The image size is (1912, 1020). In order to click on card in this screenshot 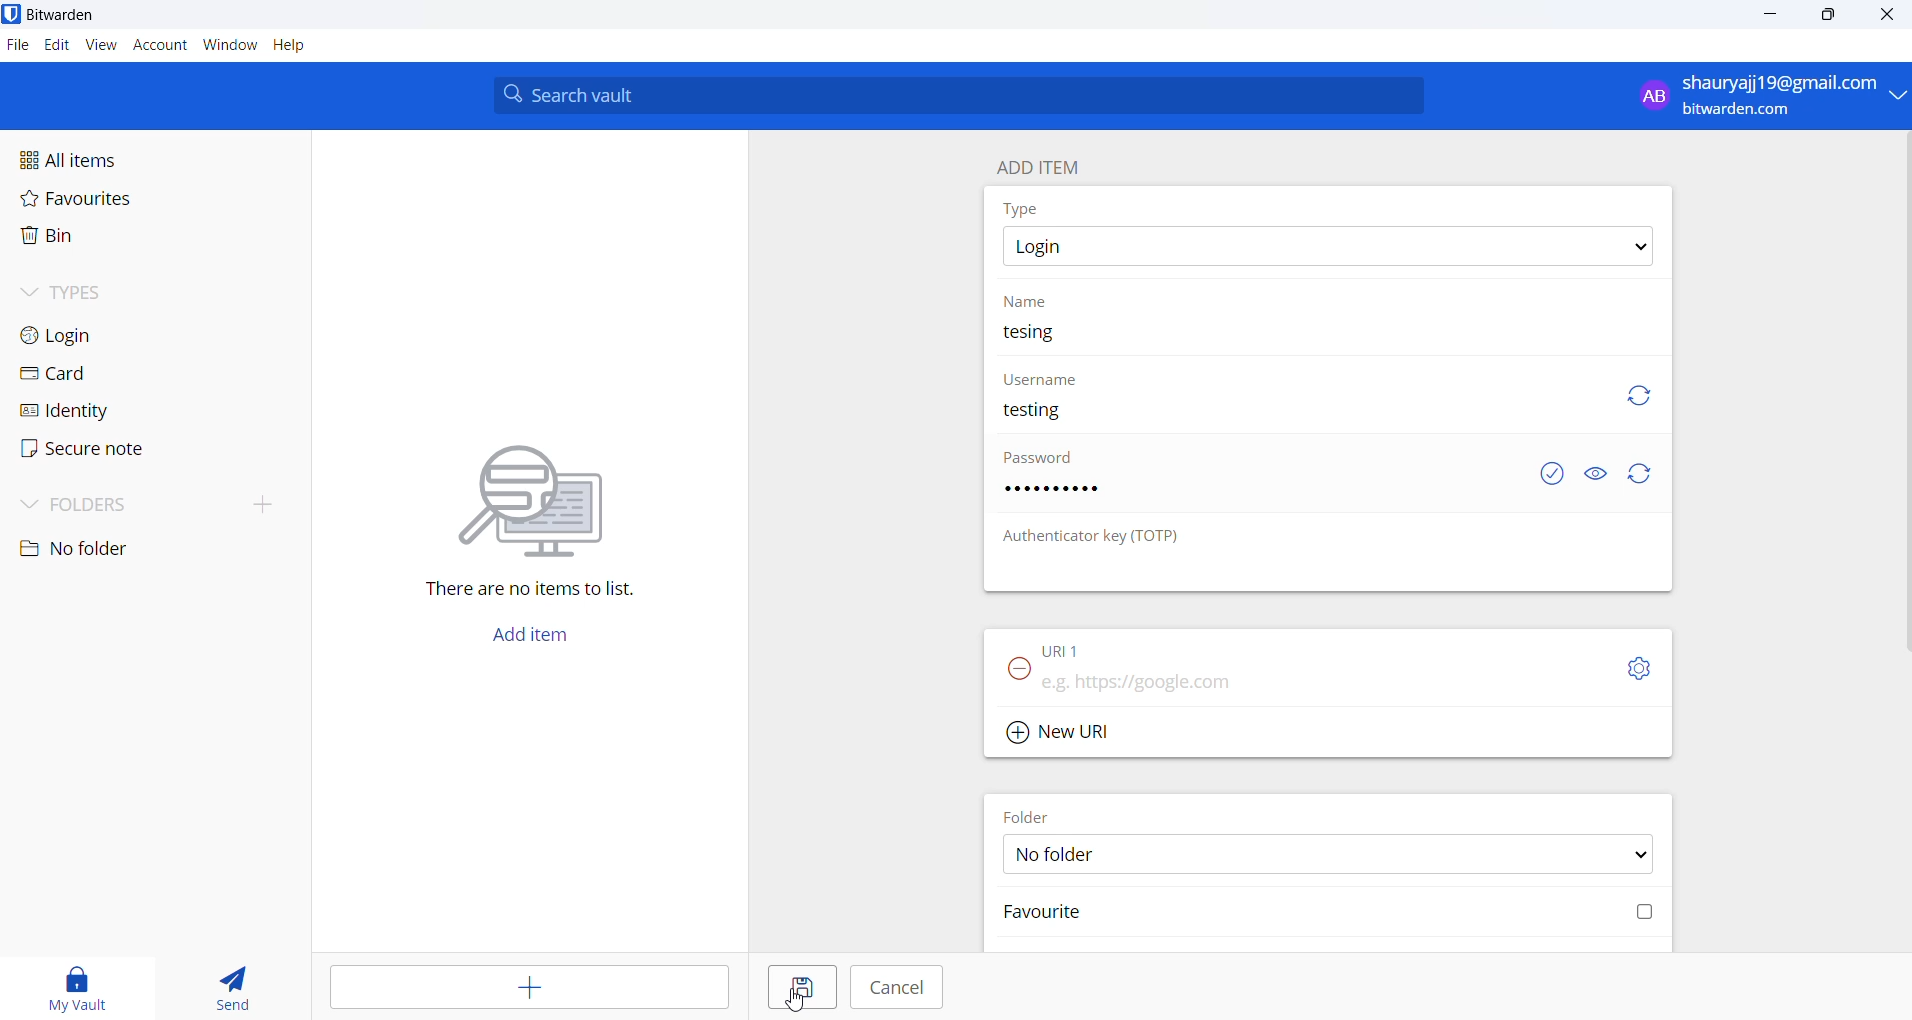, I will do `click(112, 374)`.